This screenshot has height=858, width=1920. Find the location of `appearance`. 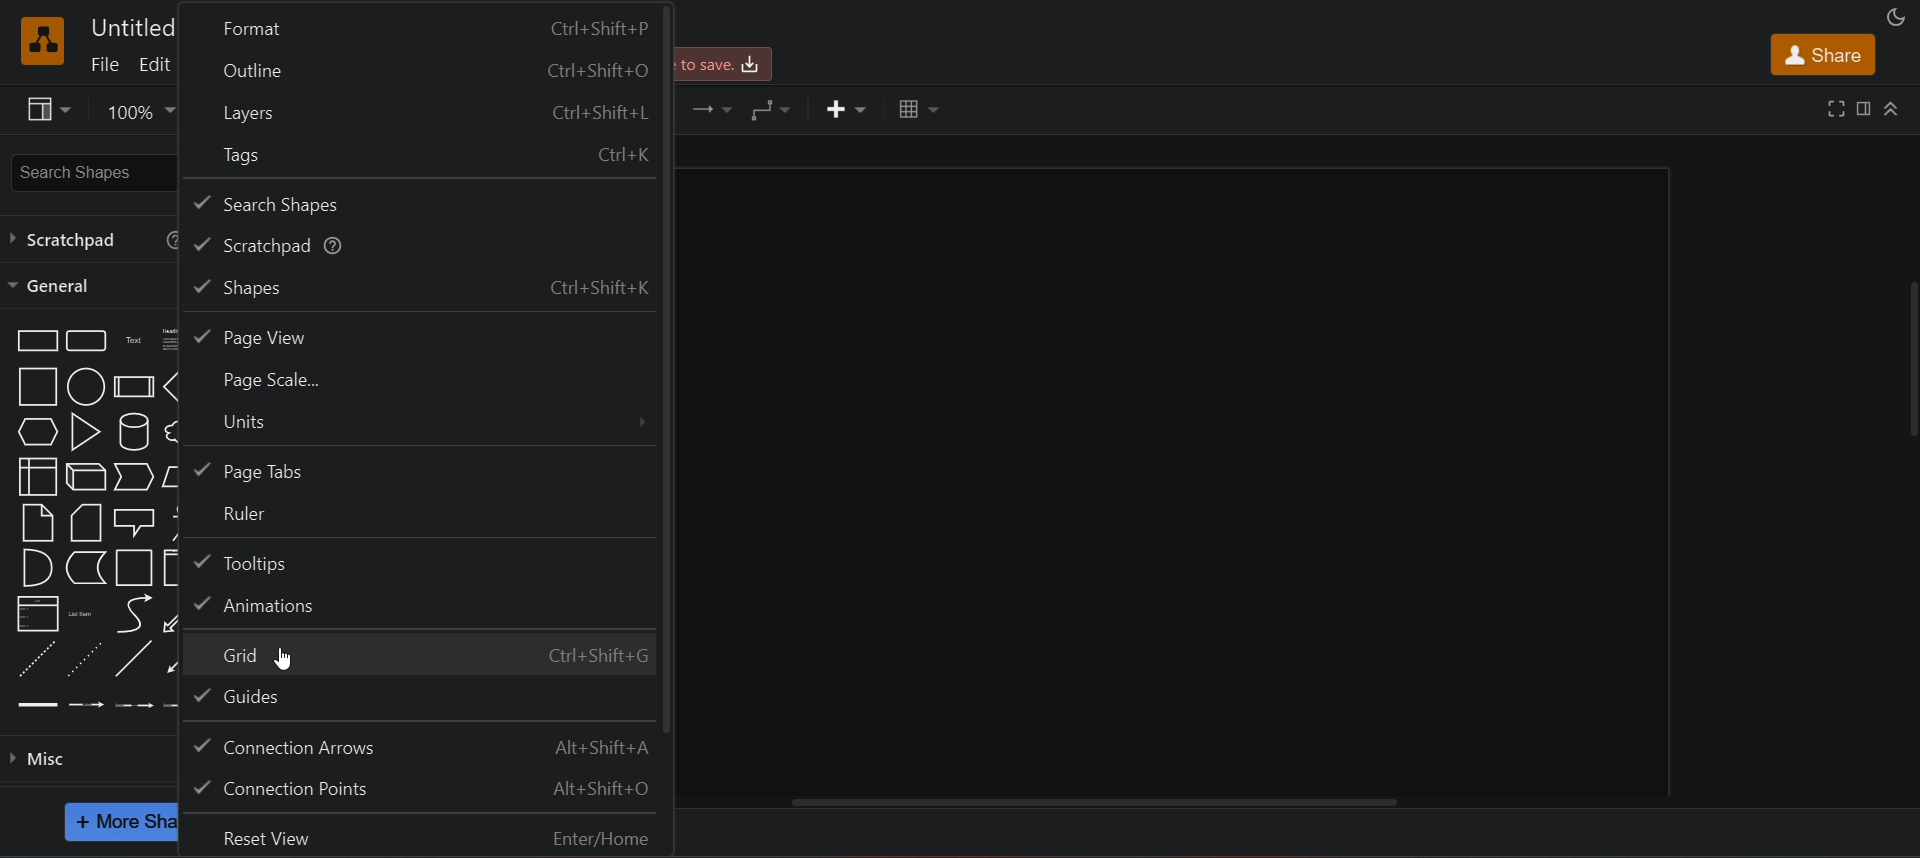

appearance is located at coordinates (1896, 16).